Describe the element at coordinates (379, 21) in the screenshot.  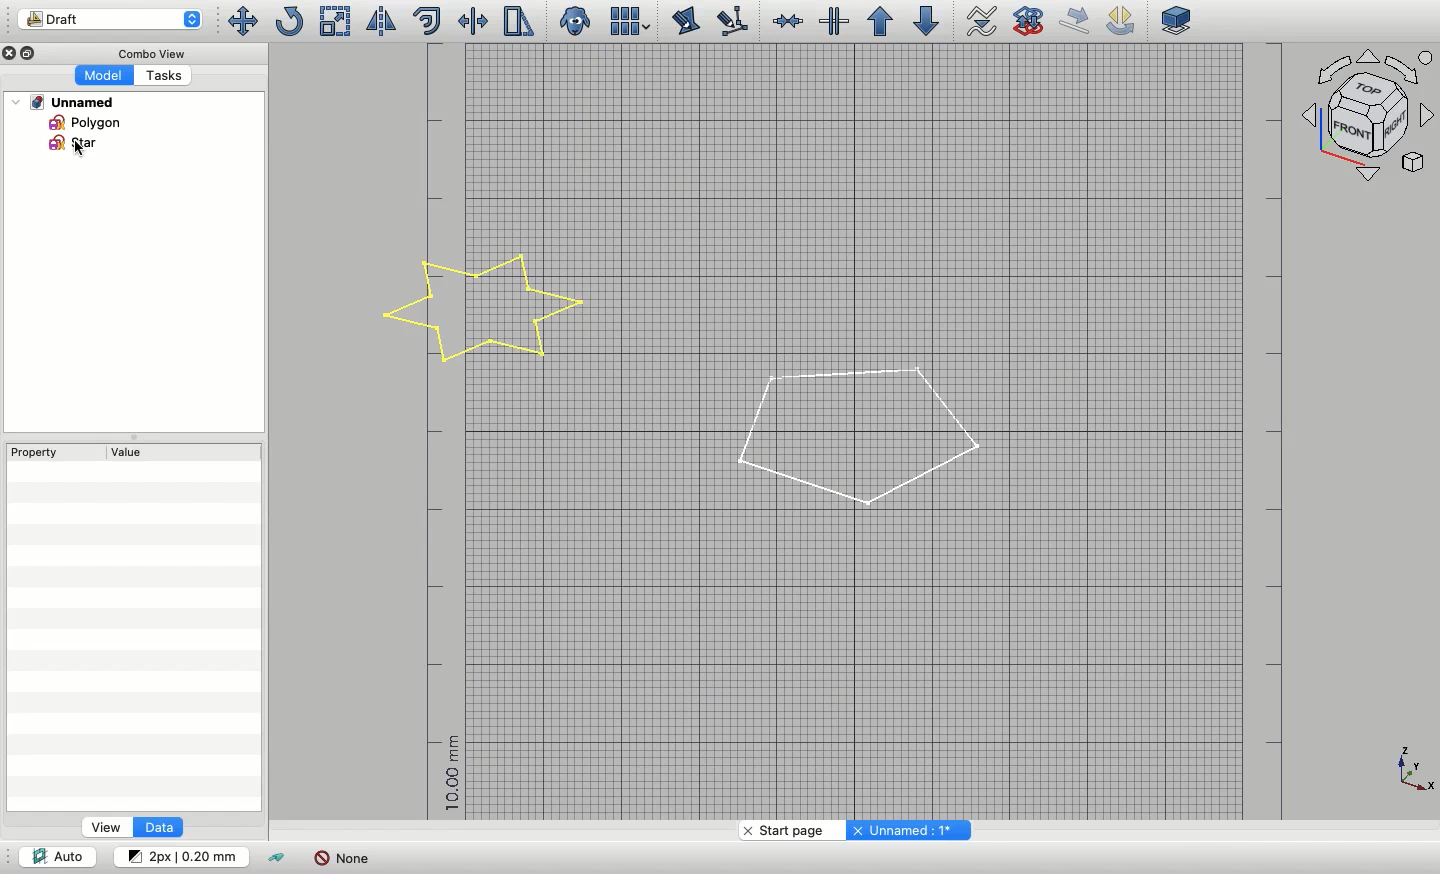
I see `Mirror` at that location.